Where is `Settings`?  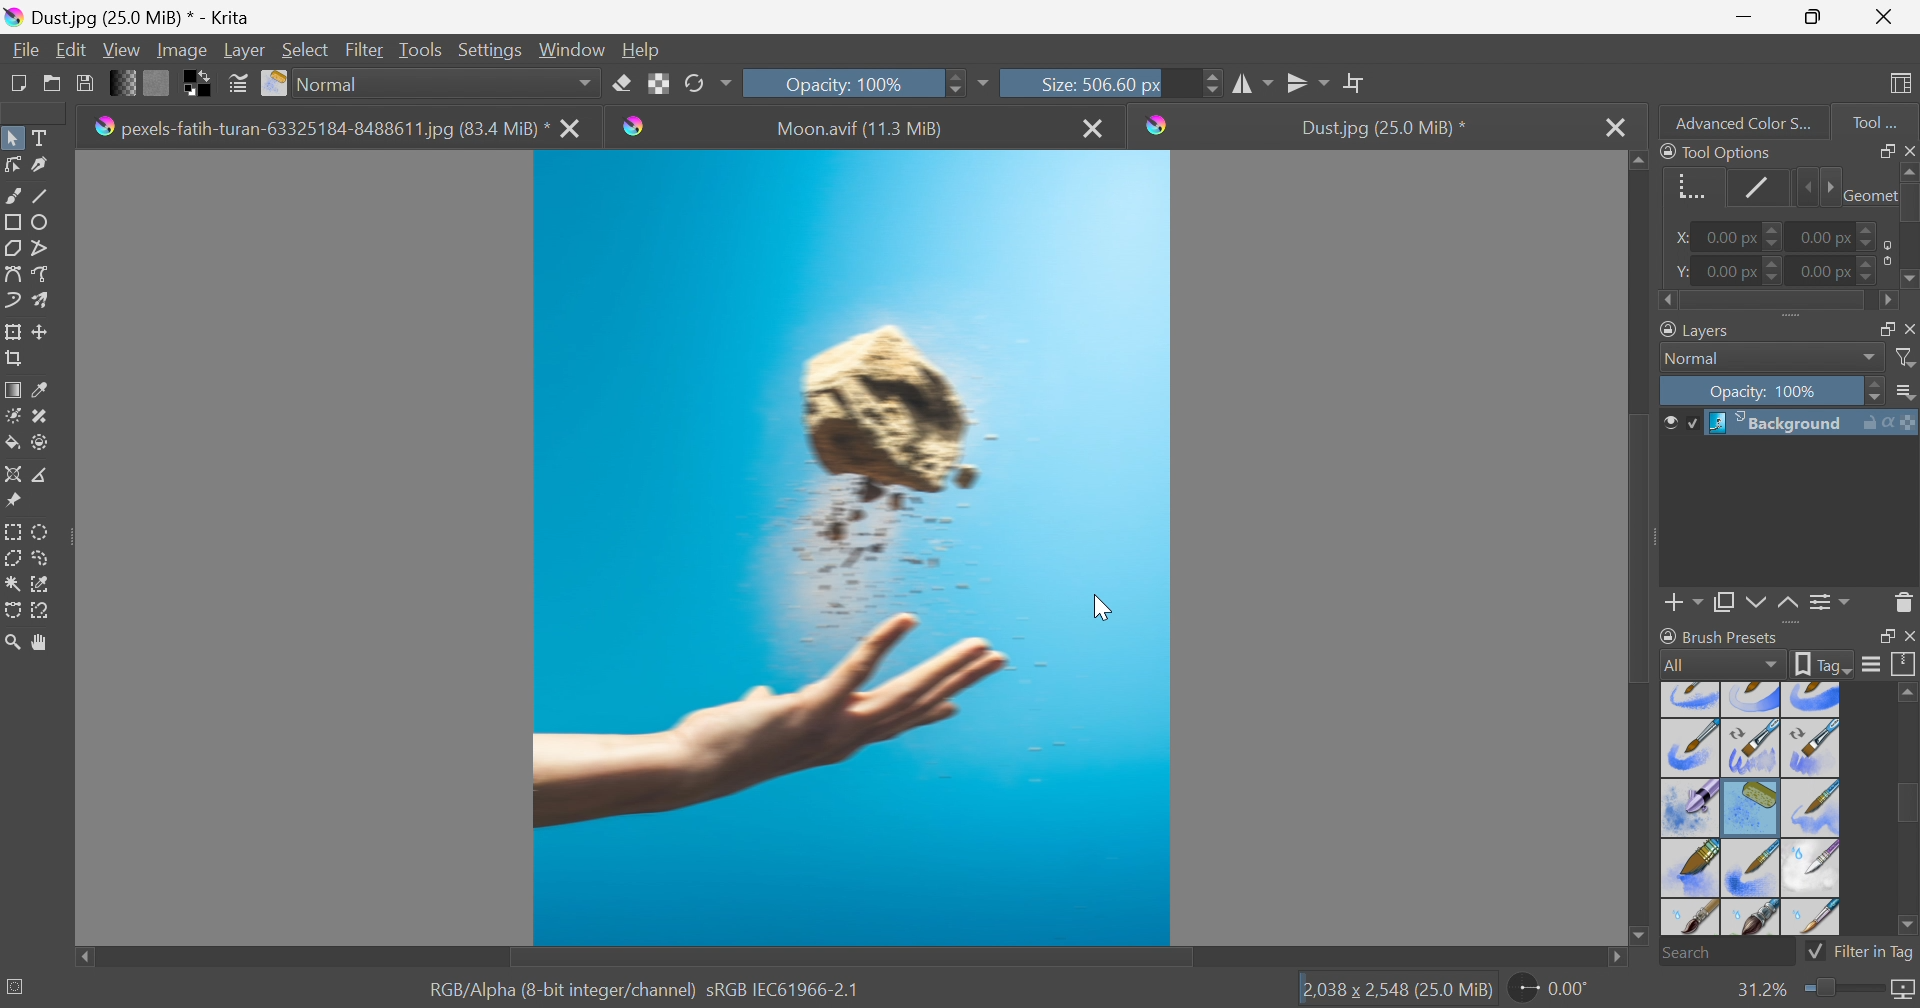
Settings is located at coordinates (493, 49).